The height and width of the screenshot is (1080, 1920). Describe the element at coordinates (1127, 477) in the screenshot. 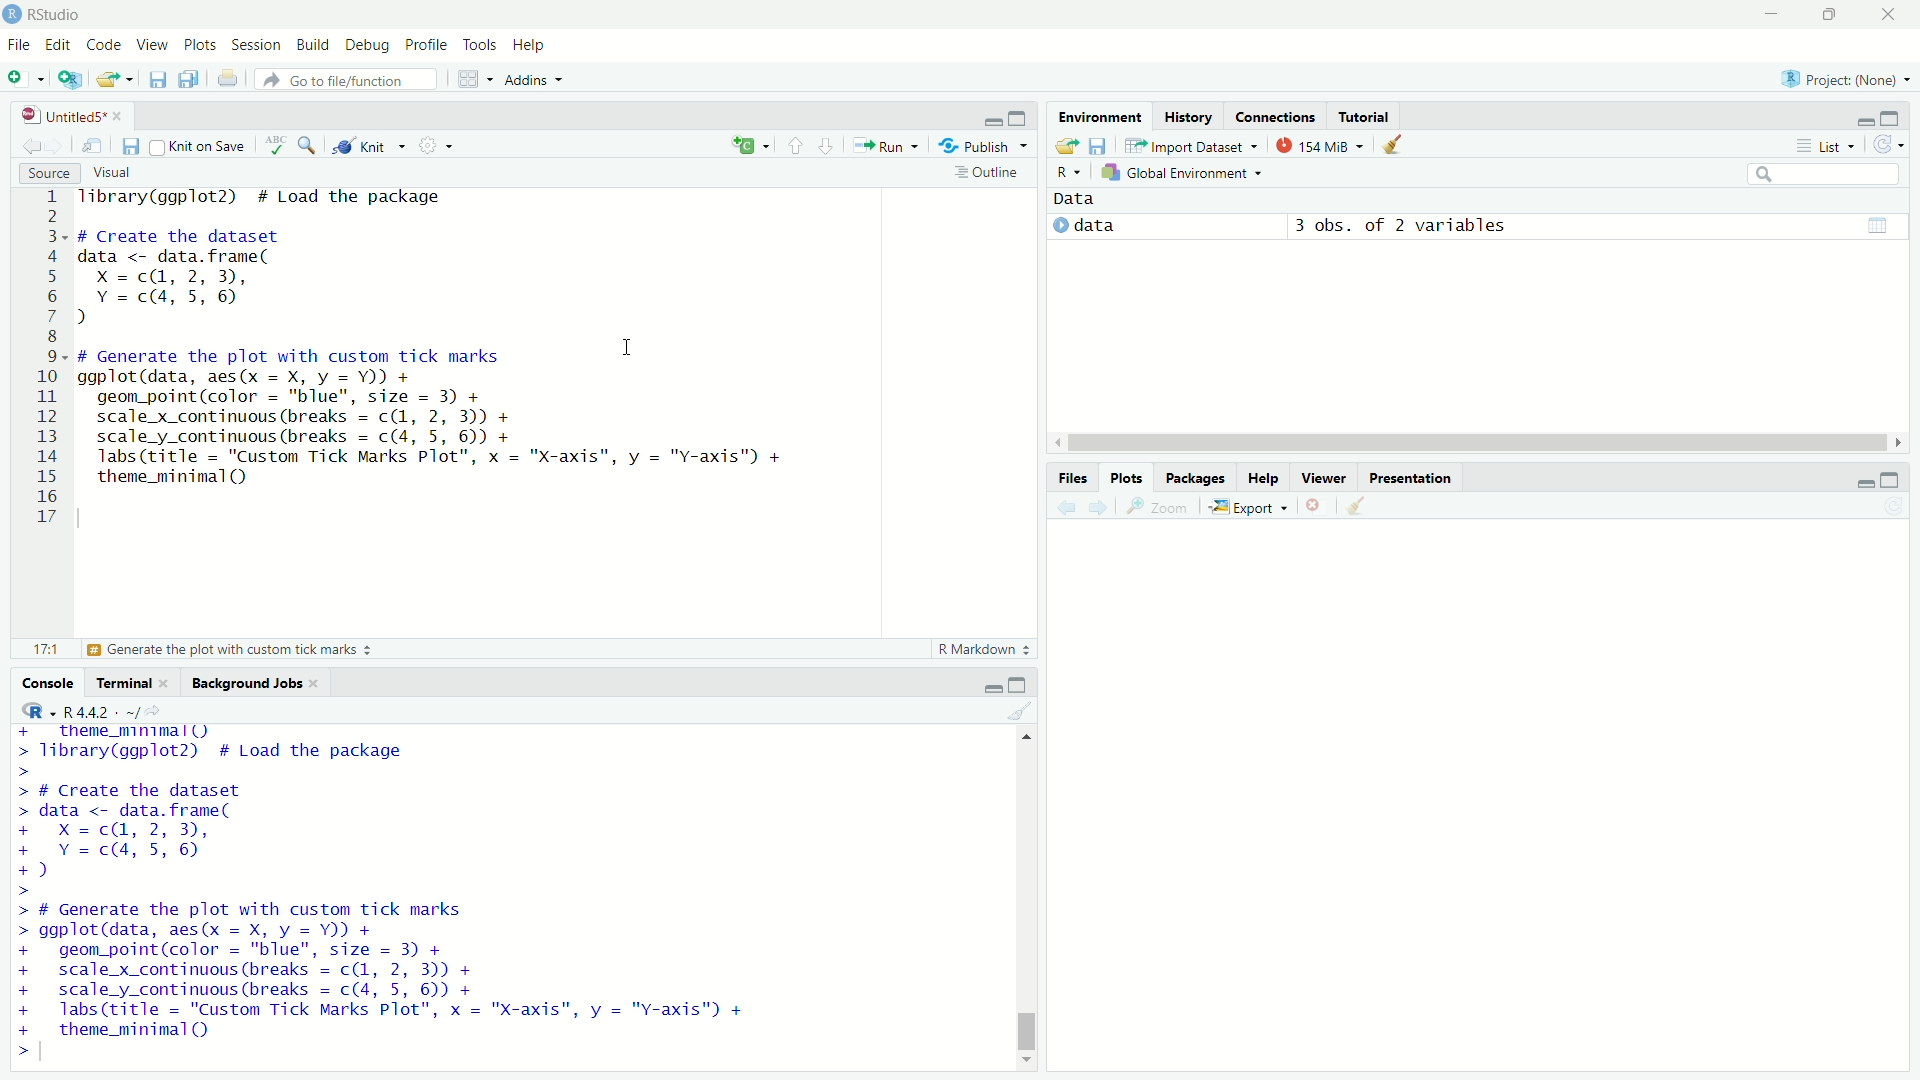

I see `plots` at that location.